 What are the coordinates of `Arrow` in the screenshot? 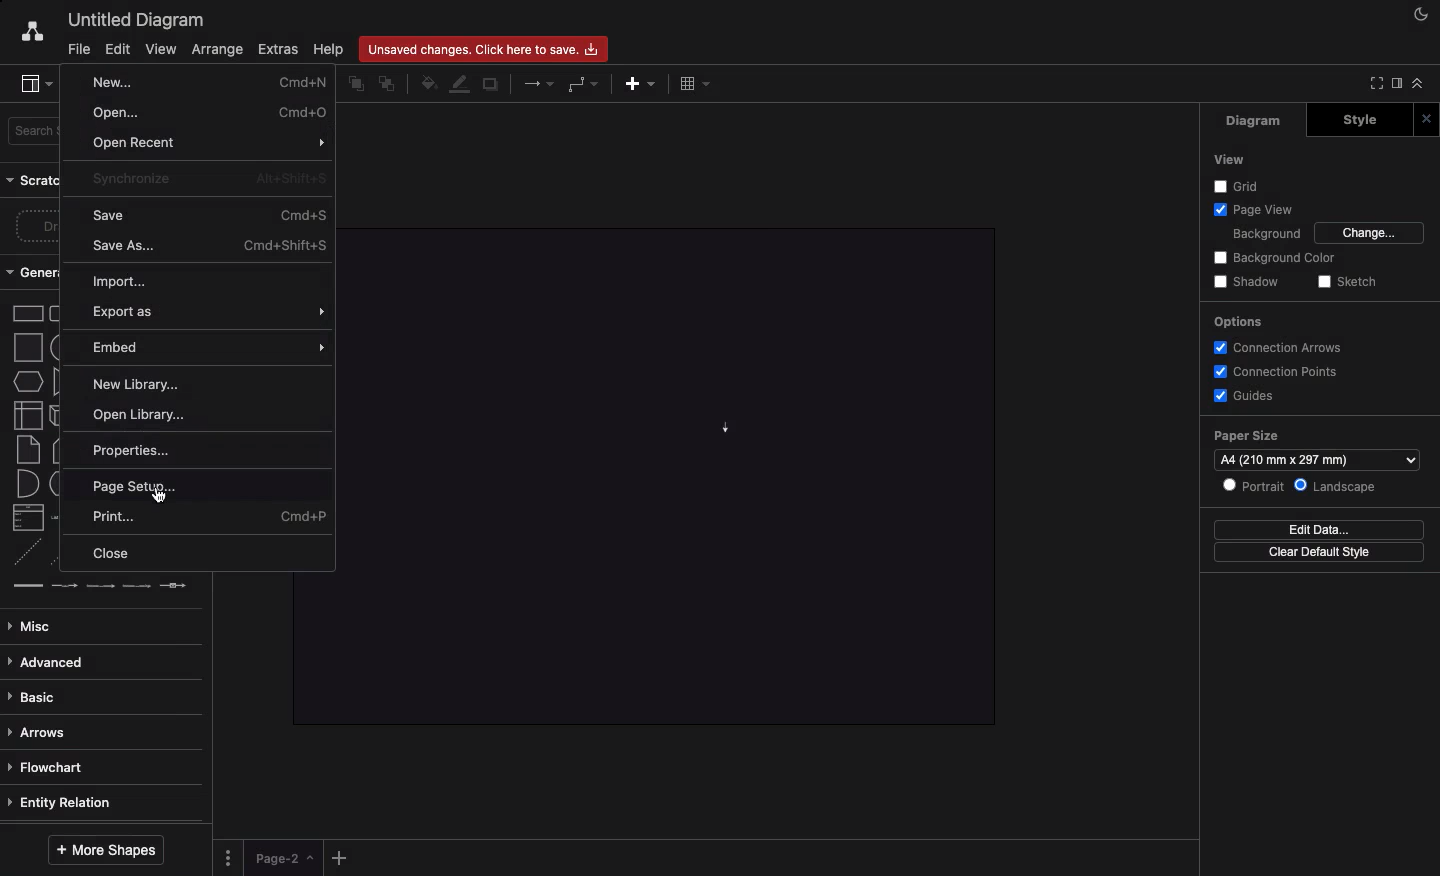 It's located at (315, 144).